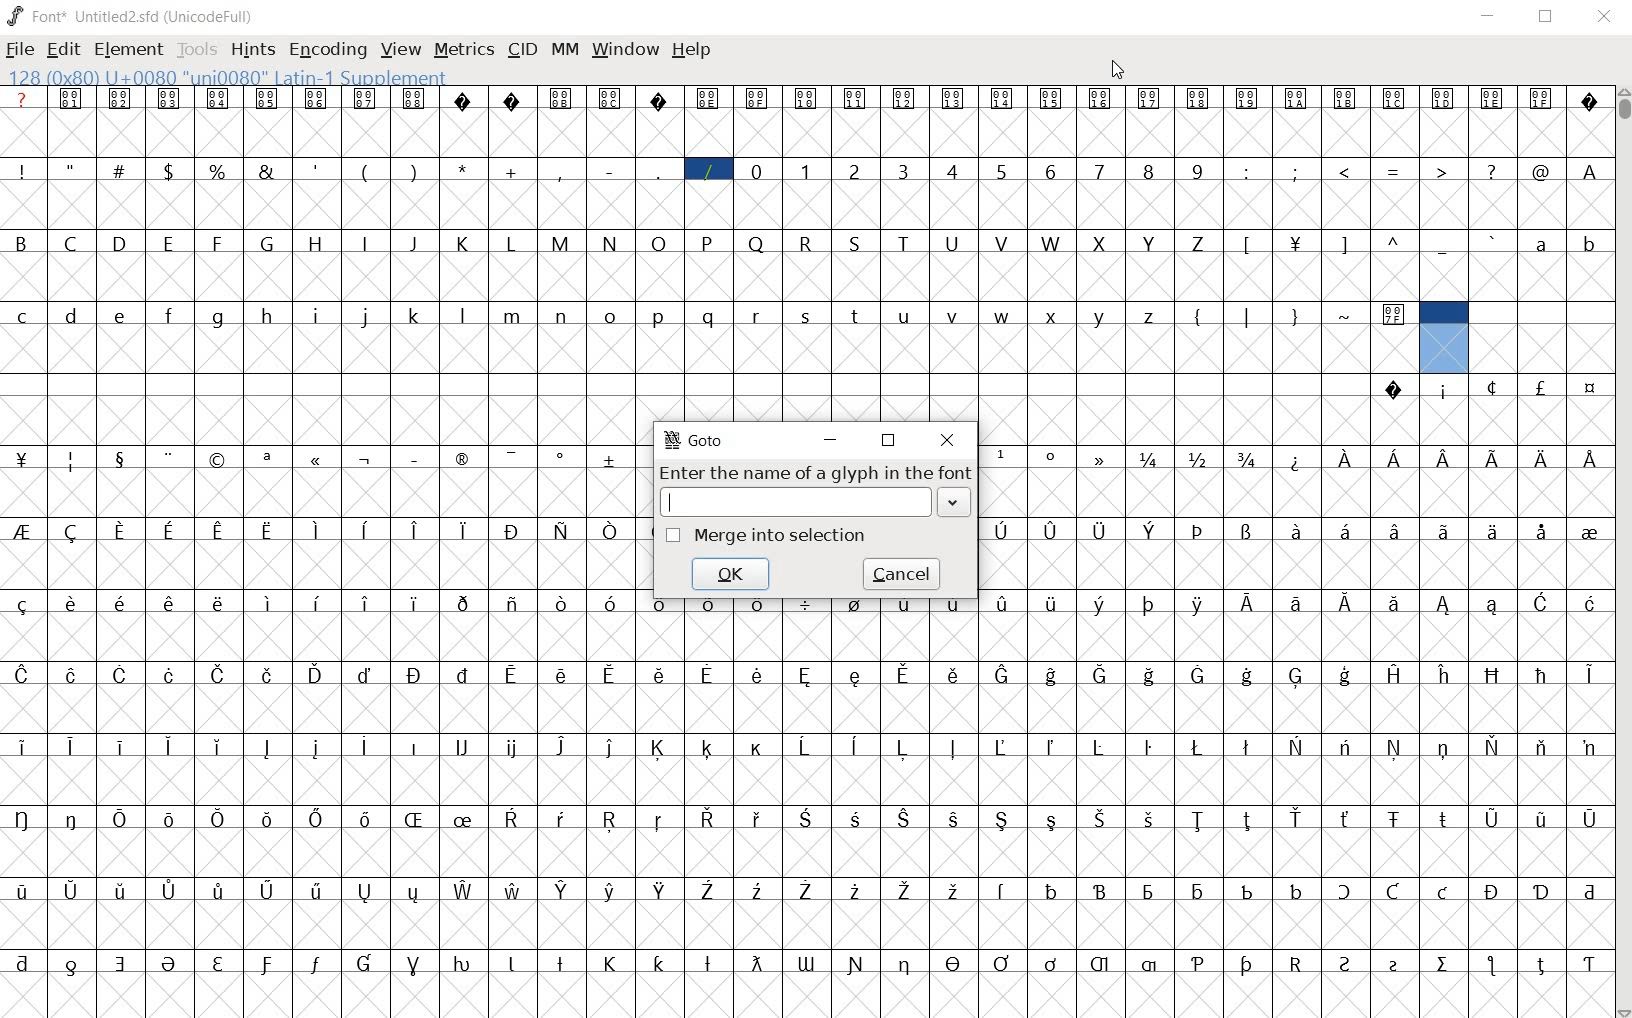 Image resolution: width=1632 pixels, height=1018 pixels. What do you see at coordinates (807, 169) in the screenshot?
I see `1` at bounding box center [807, 169].